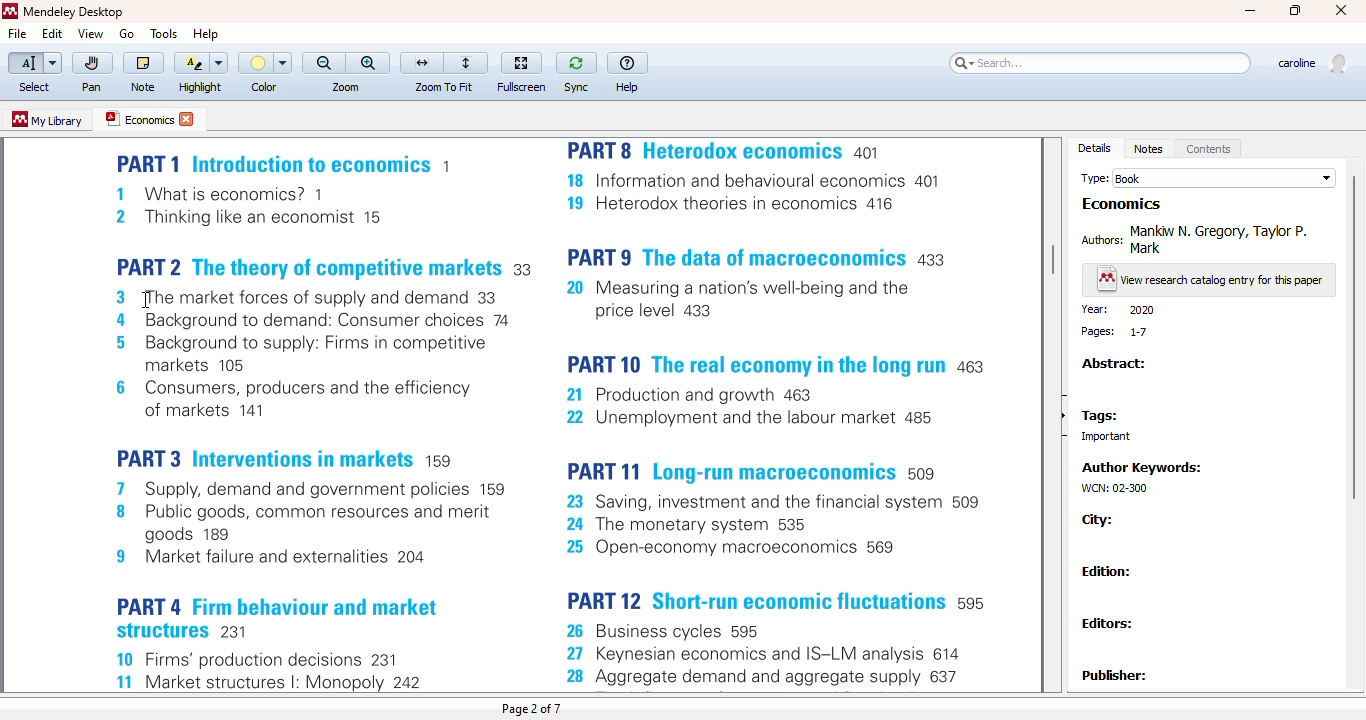 The width and height of the screenshot is (1366, 720). What do you see at coordinates (126, 34) in the screenshot?
I see `go` at bounding box center [126, 34].